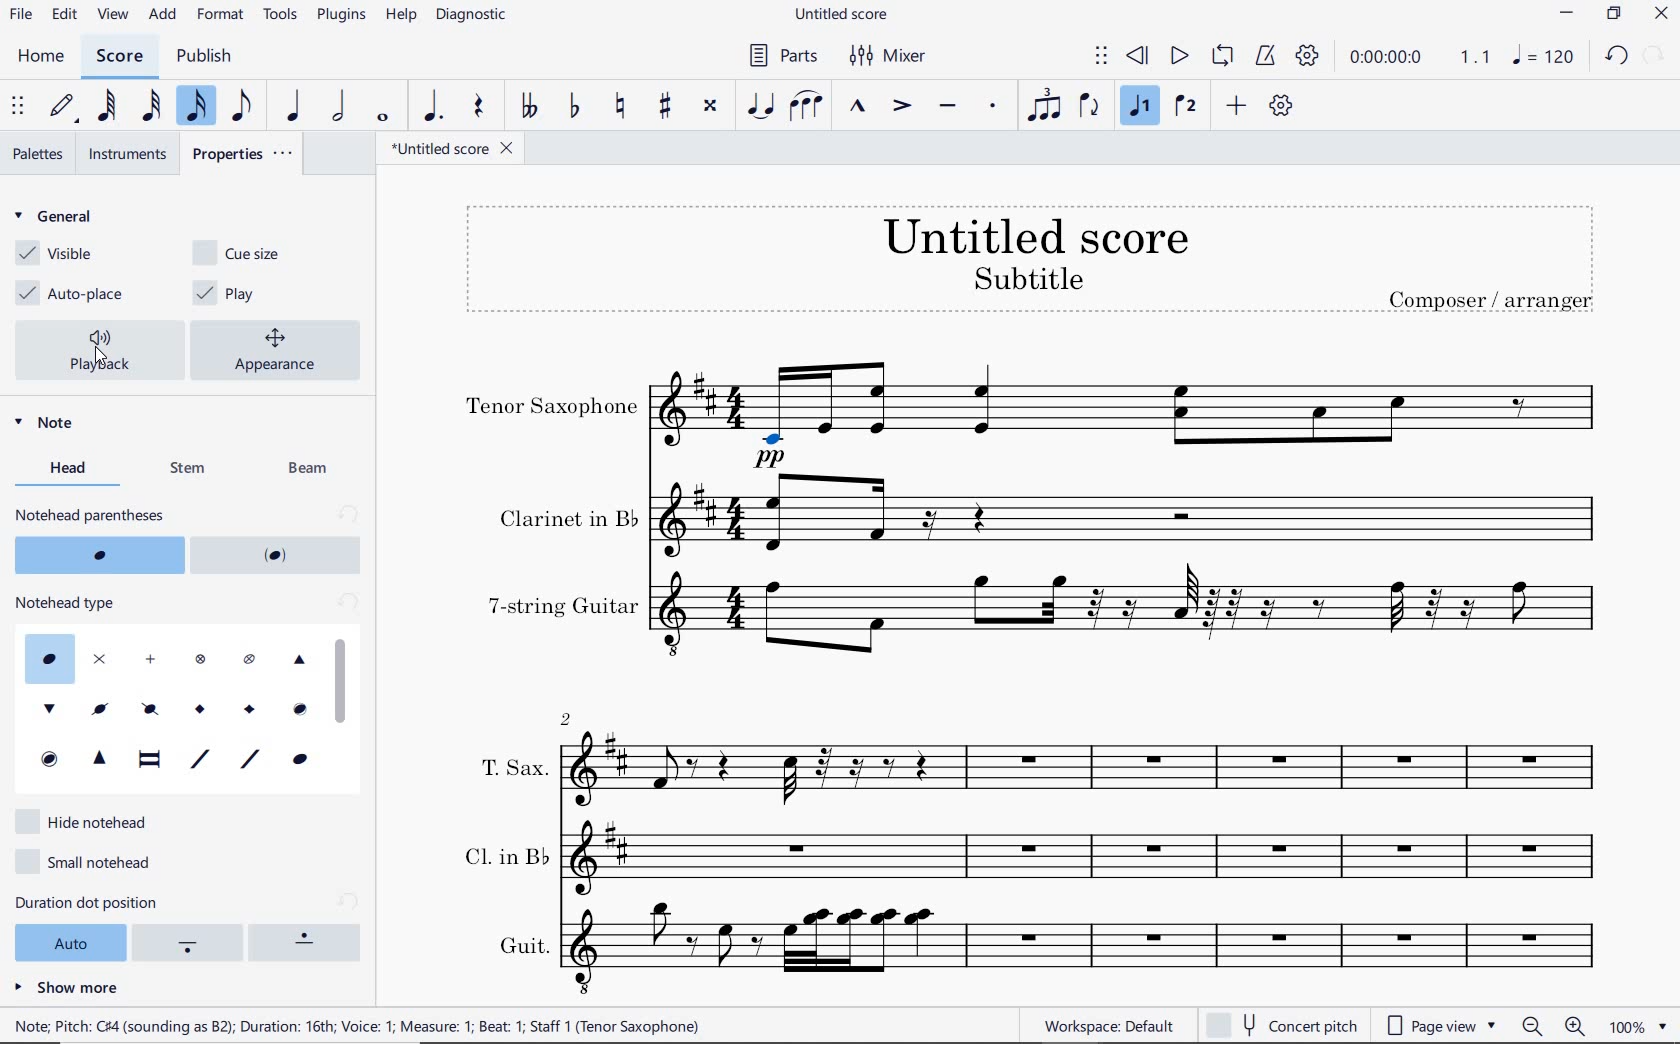 The height and width of the screenshot is (1044, 1680). Describe the element at coordinates (566, 518) in the screenshot. I see `text` at that location.